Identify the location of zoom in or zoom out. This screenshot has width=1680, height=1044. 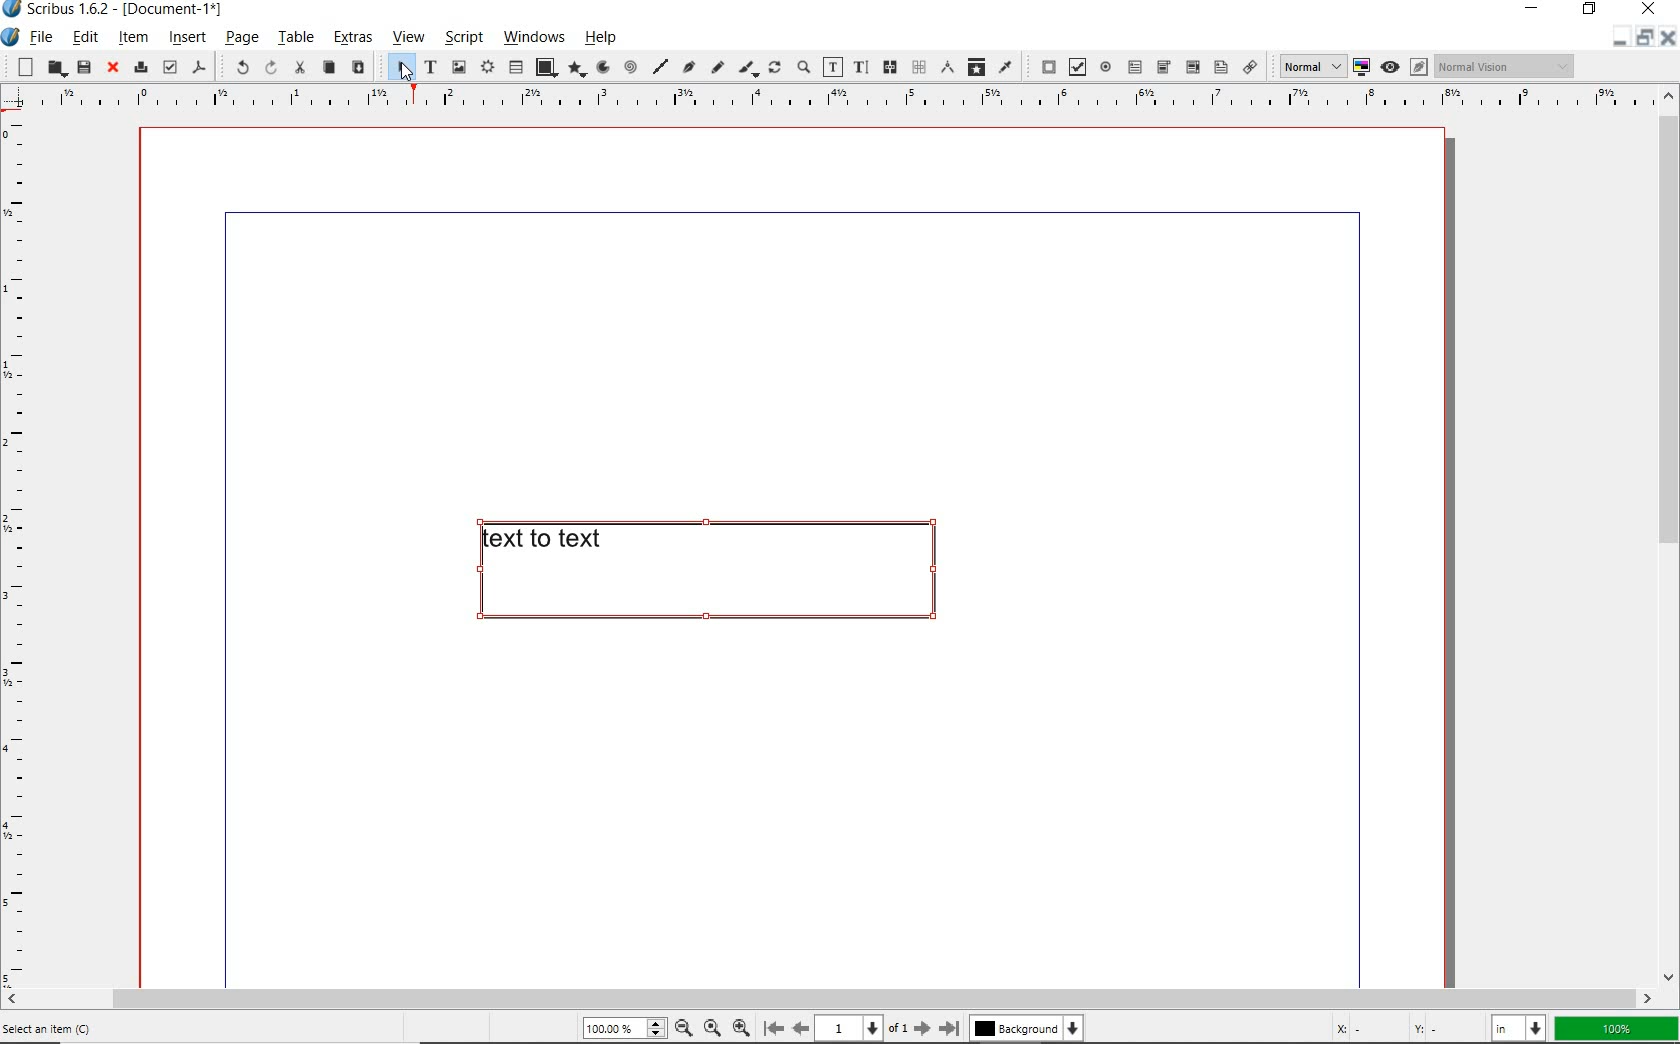
(803, 69).